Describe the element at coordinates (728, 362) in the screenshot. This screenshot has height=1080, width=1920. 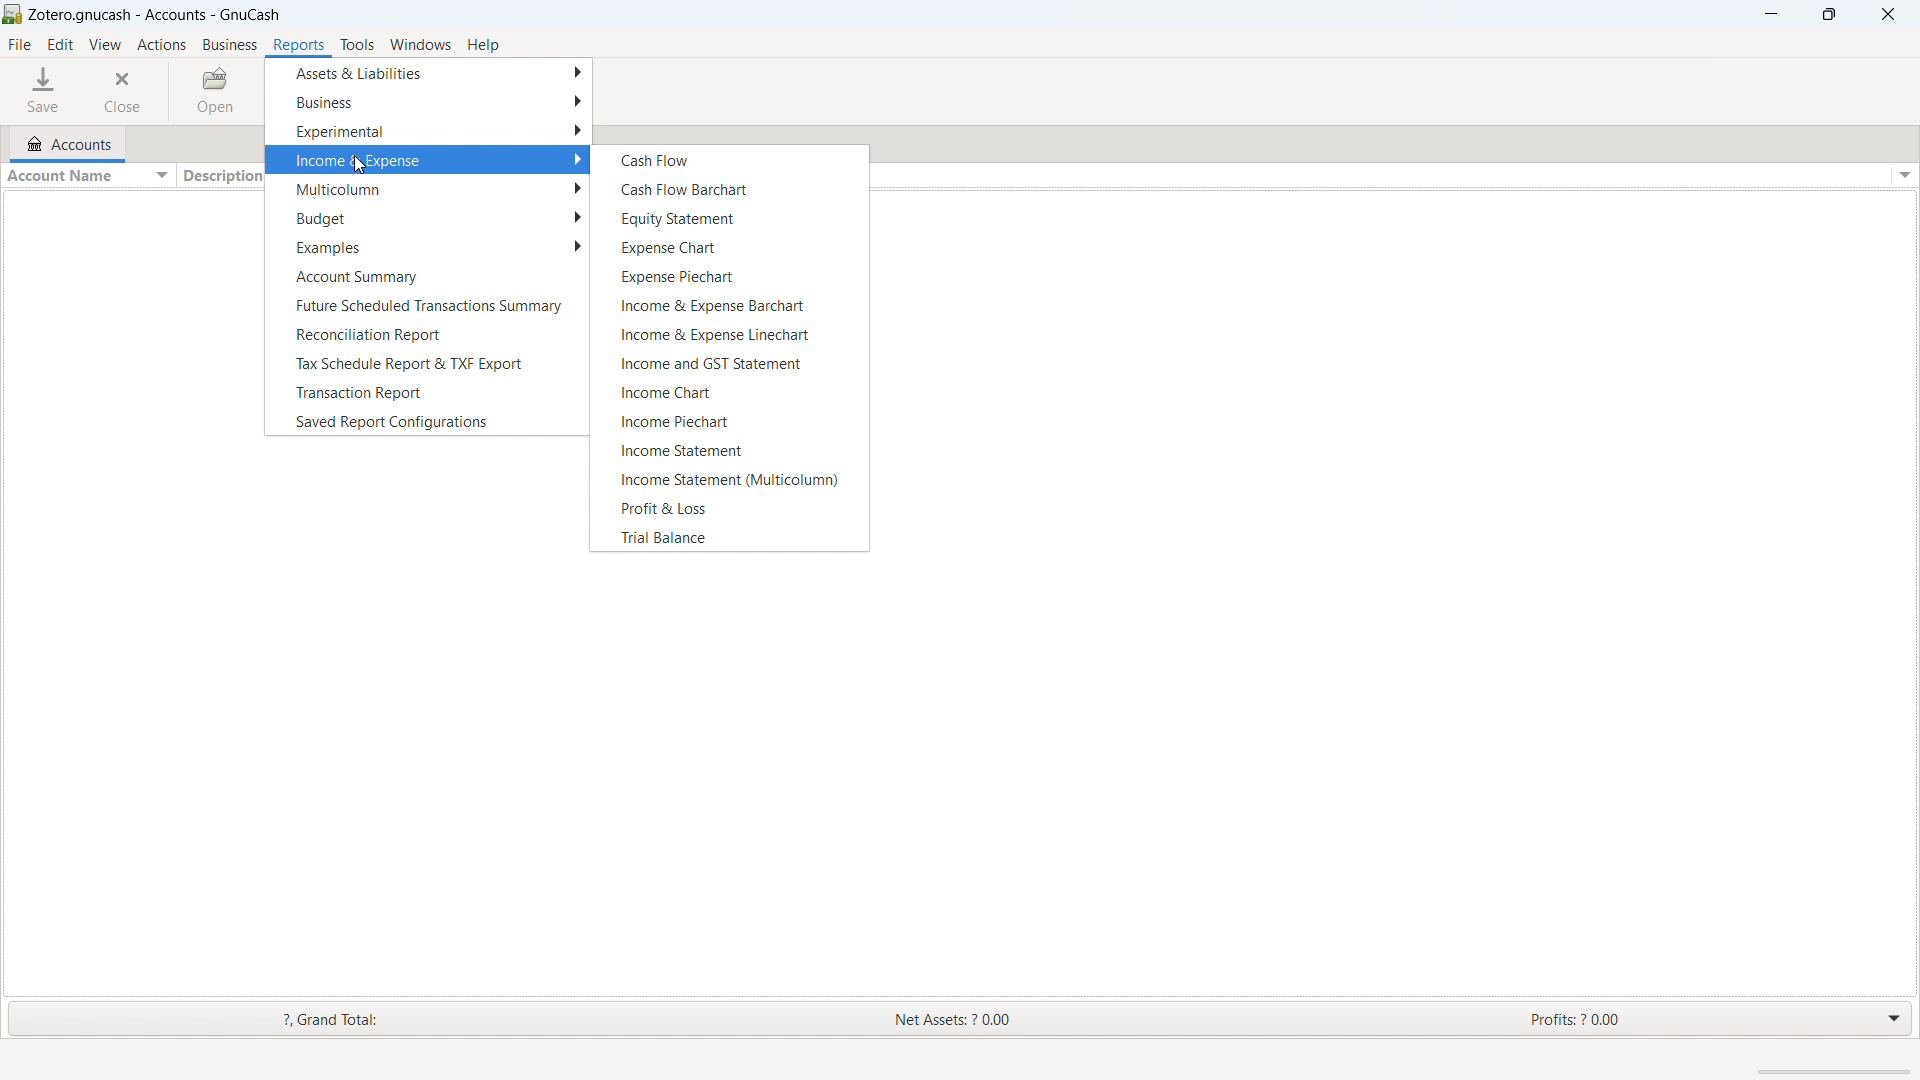
I see `income & GST statement` at that location.